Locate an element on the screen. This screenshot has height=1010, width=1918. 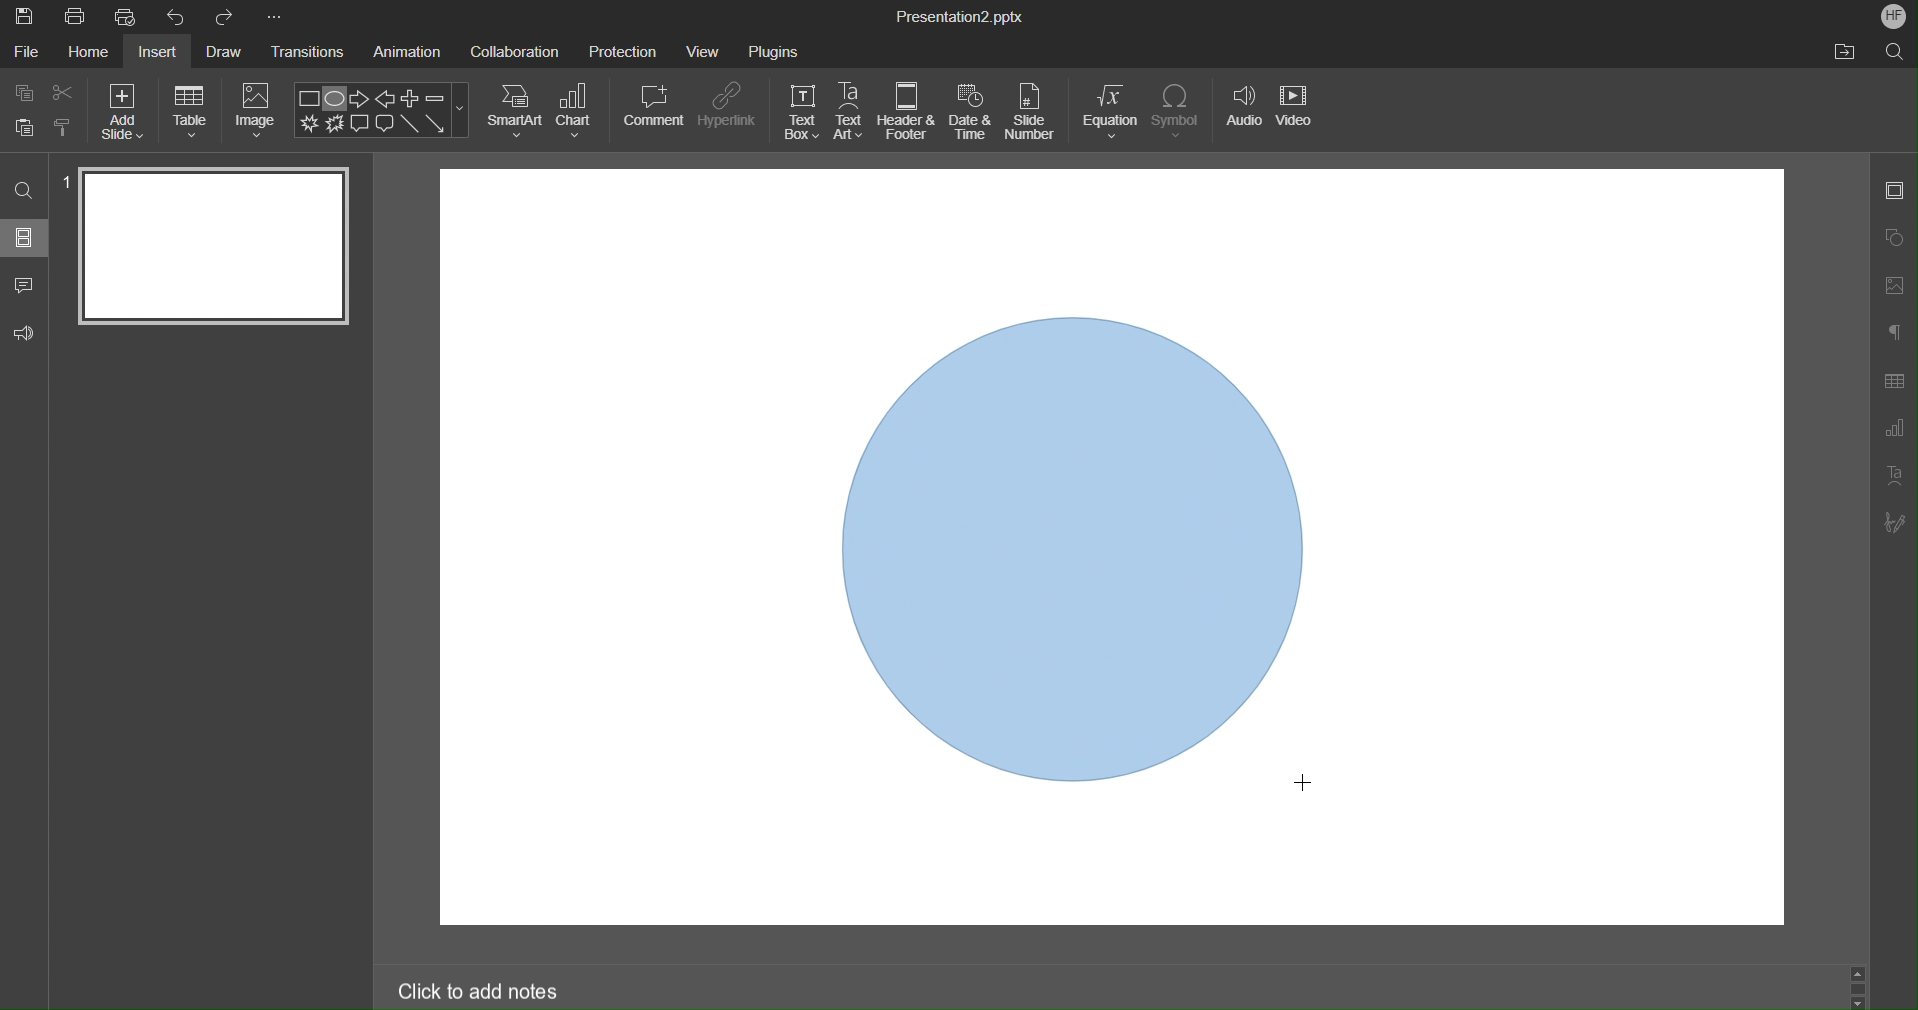
Text Art is located at coordinates (1896, 481).